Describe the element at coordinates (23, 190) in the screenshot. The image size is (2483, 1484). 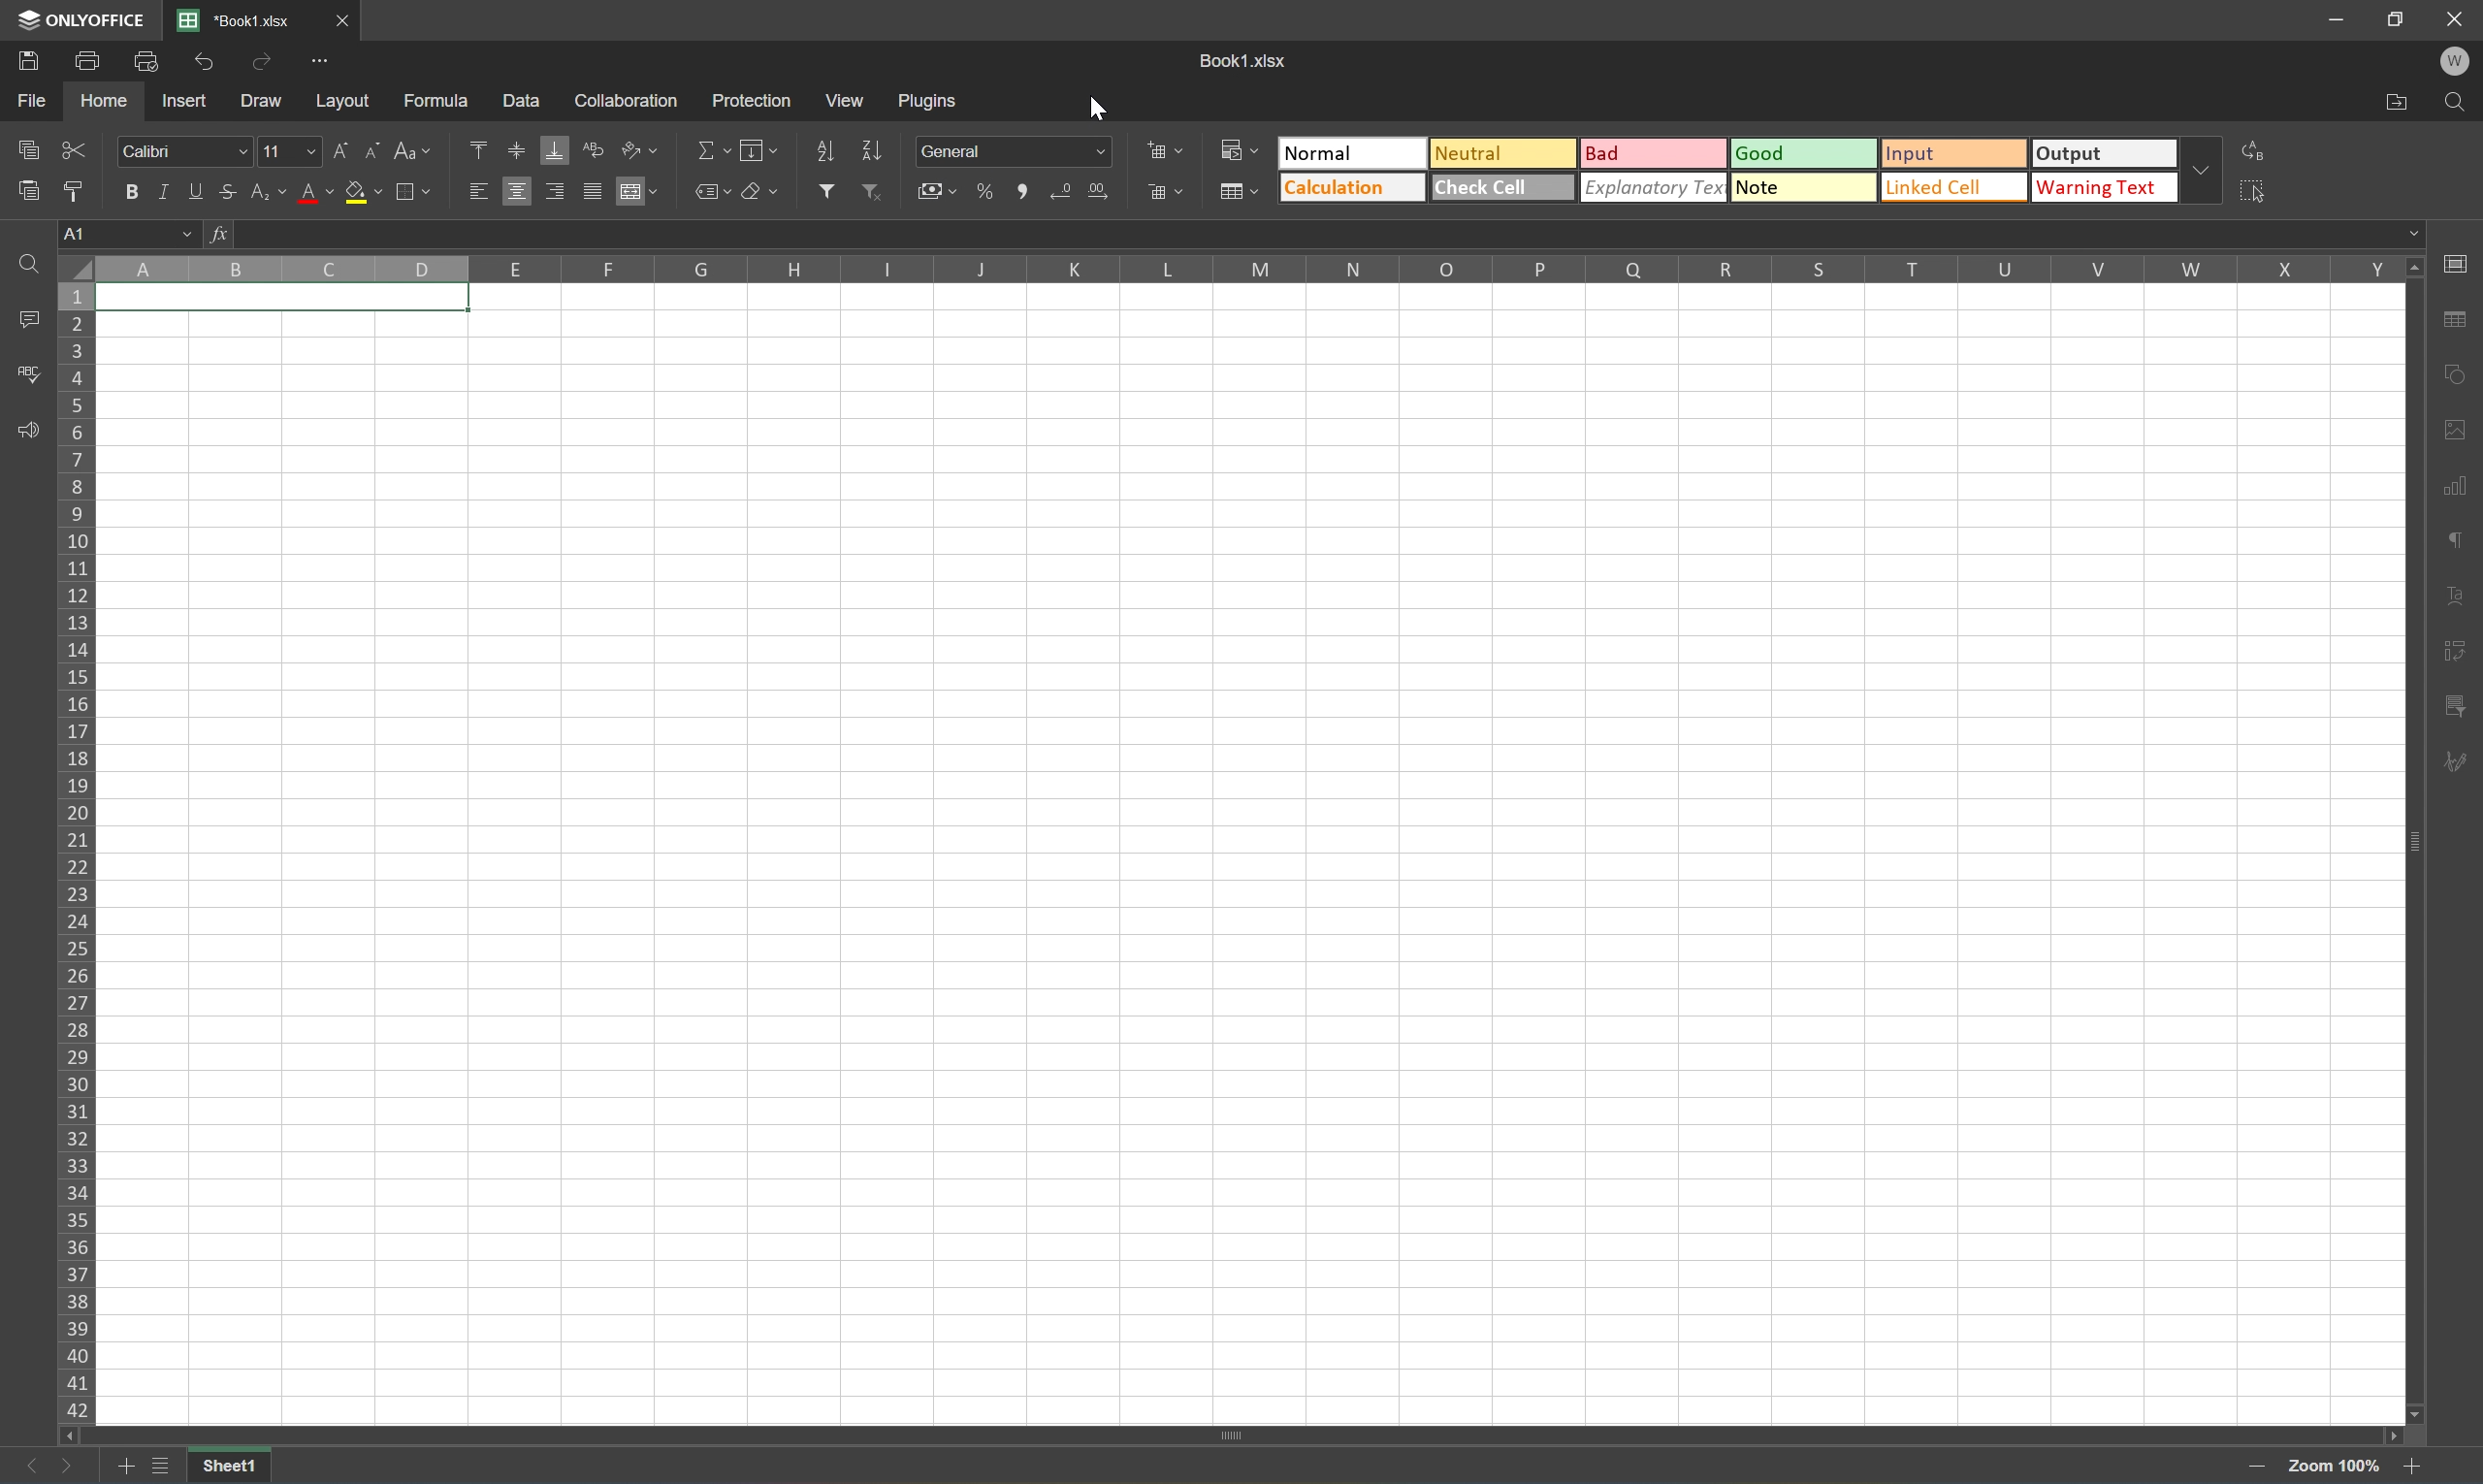
I see `Paste` at that location.